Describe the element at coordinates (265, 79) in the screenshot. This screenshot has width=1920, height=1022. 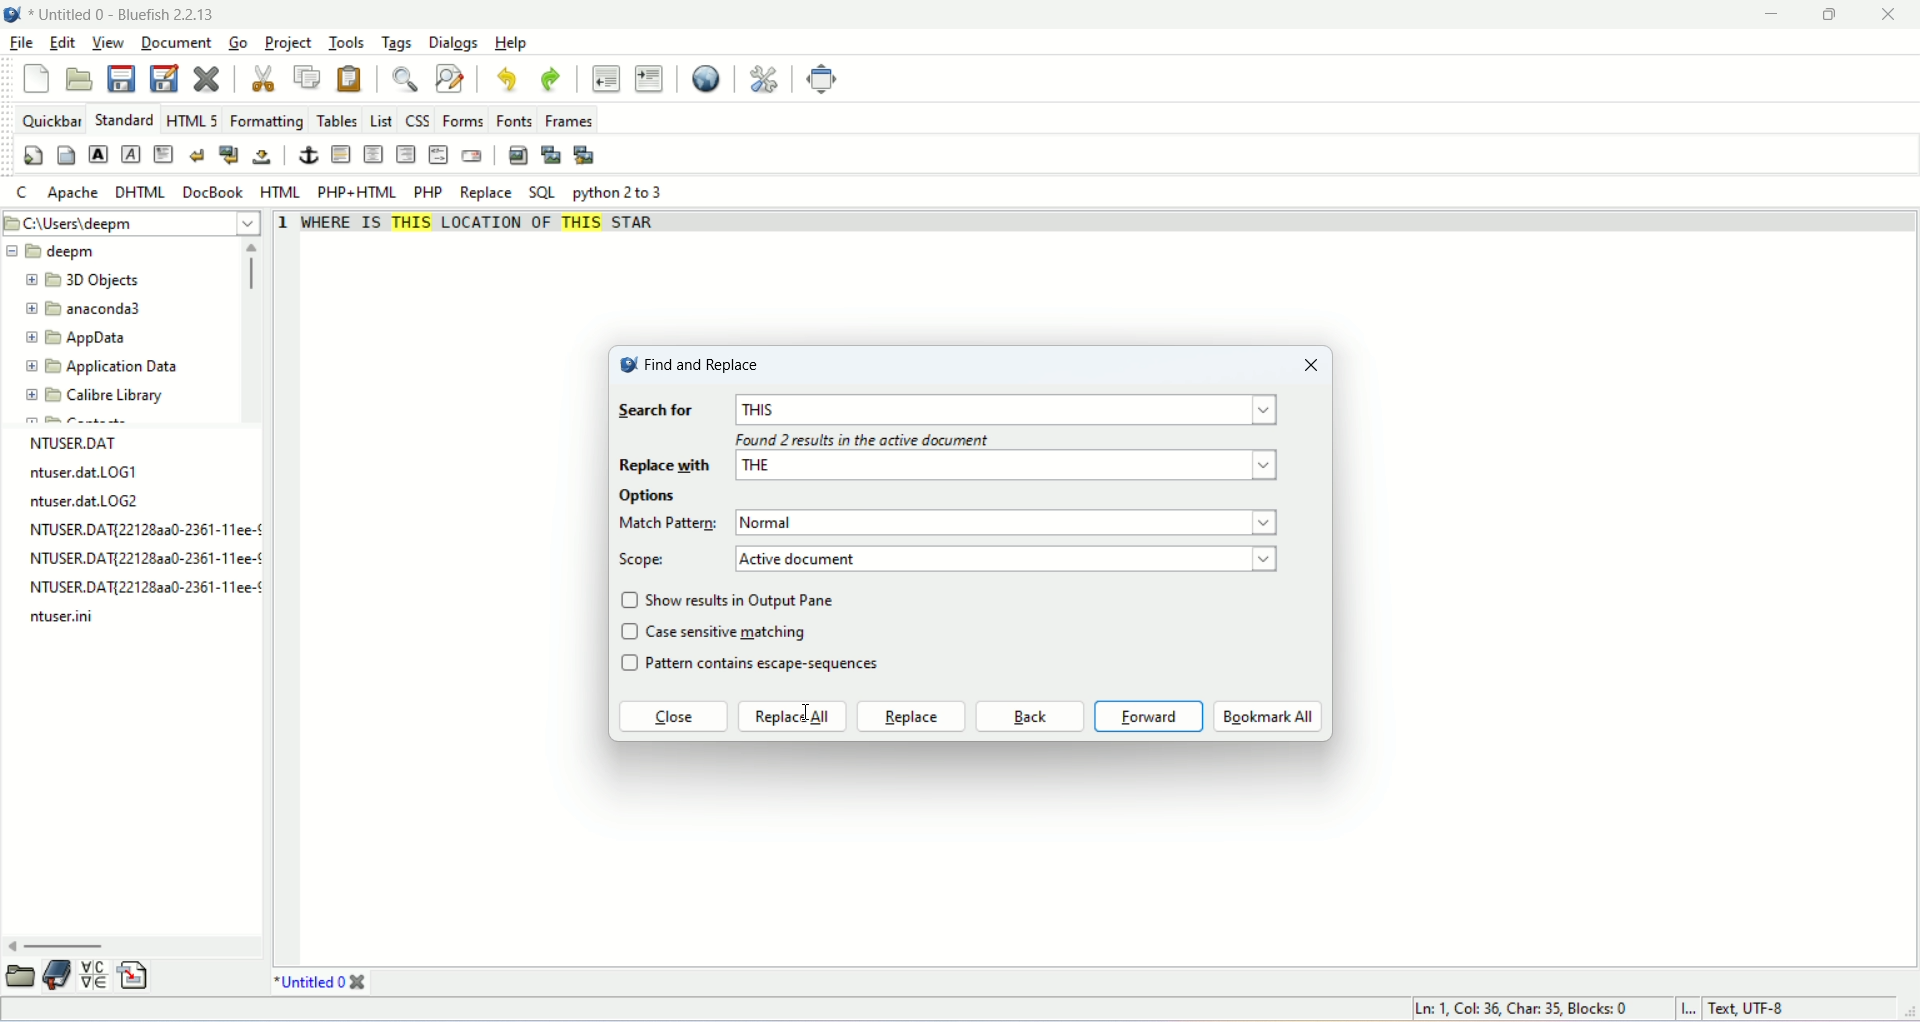
I see `cut` at that location.